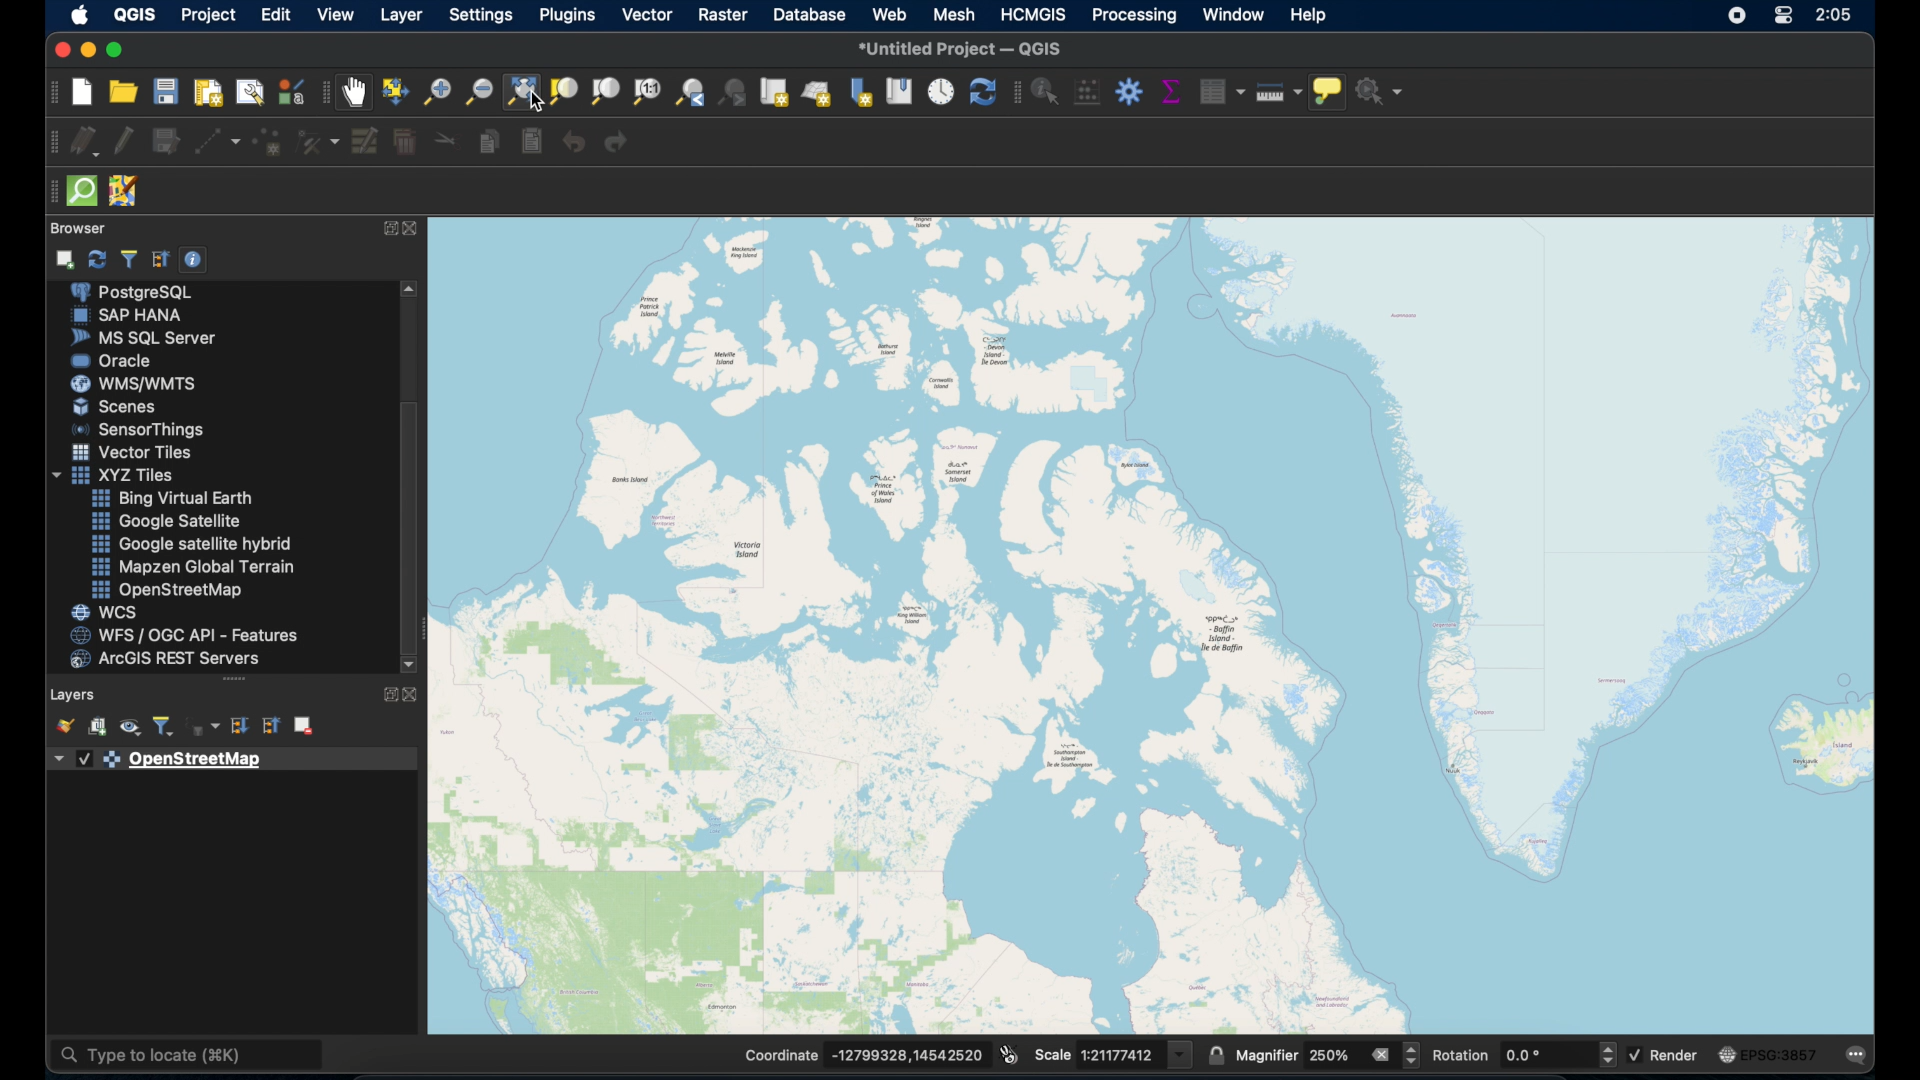 The height and width of the screenshot is (1080, 1920). Describe the element at coordinates (249, 89) in the screenshot. I see `show layout manager` at that location.